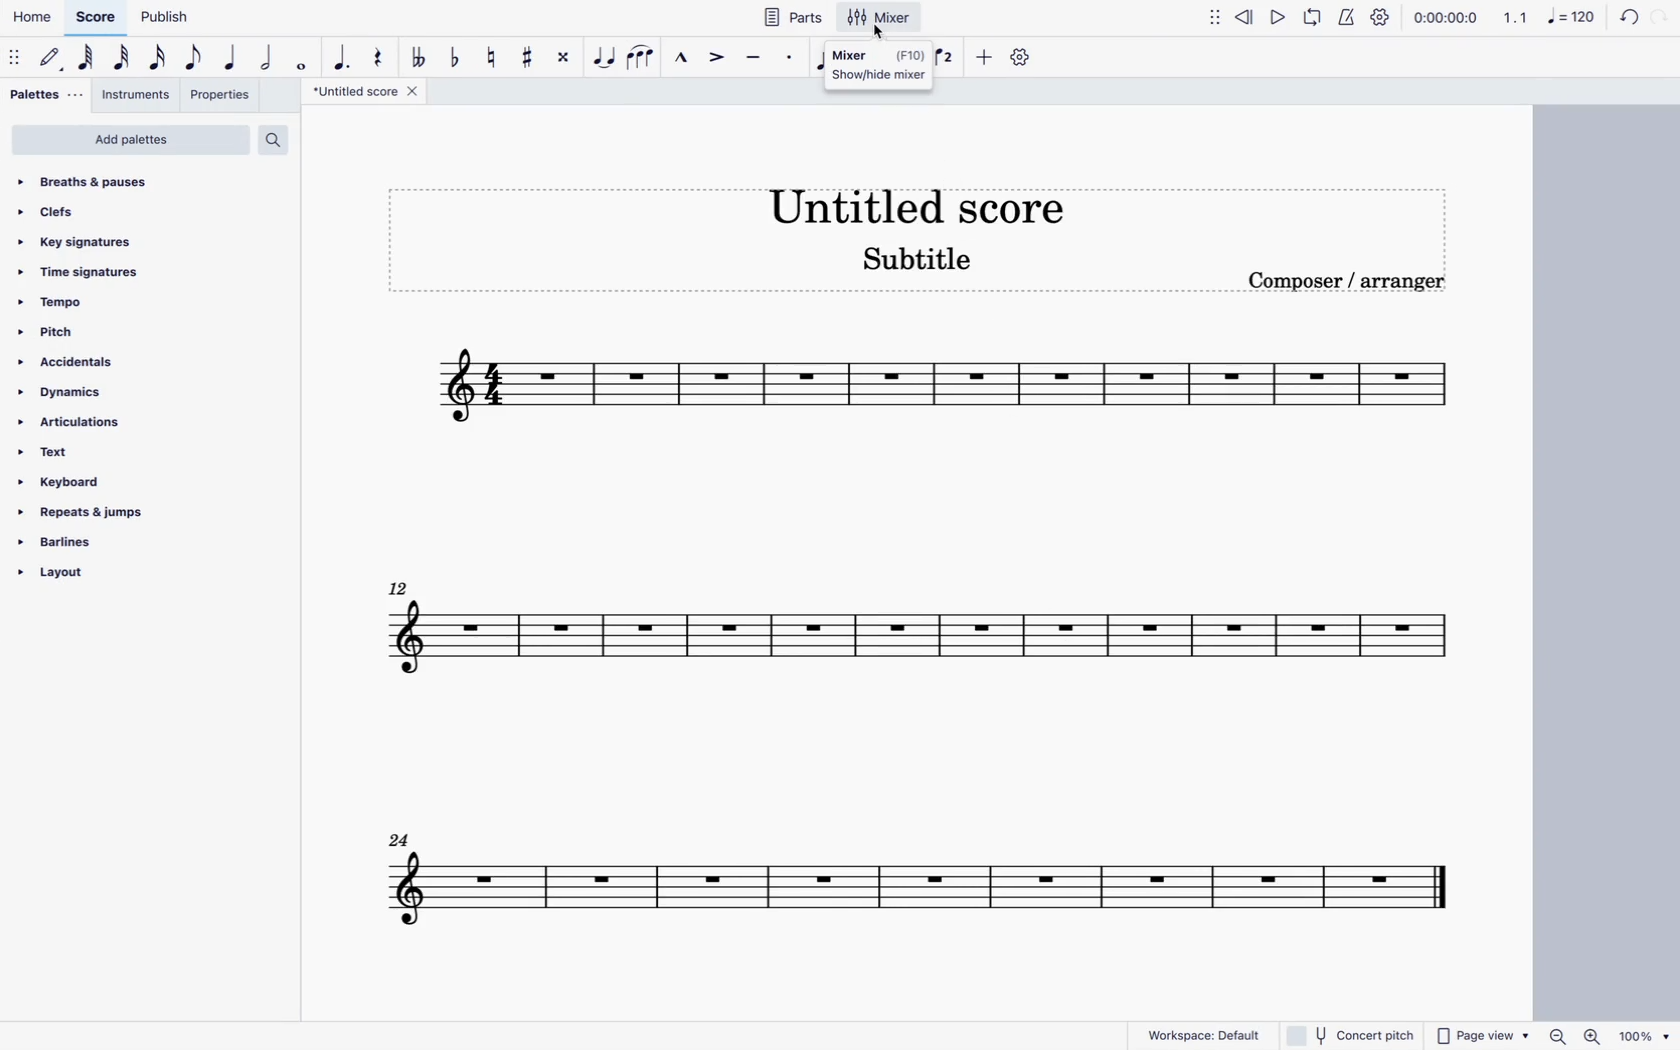  What do you see at coordinates (75, 425) in the screenshot?
I see `articulations` at bounding box center [75, 425].